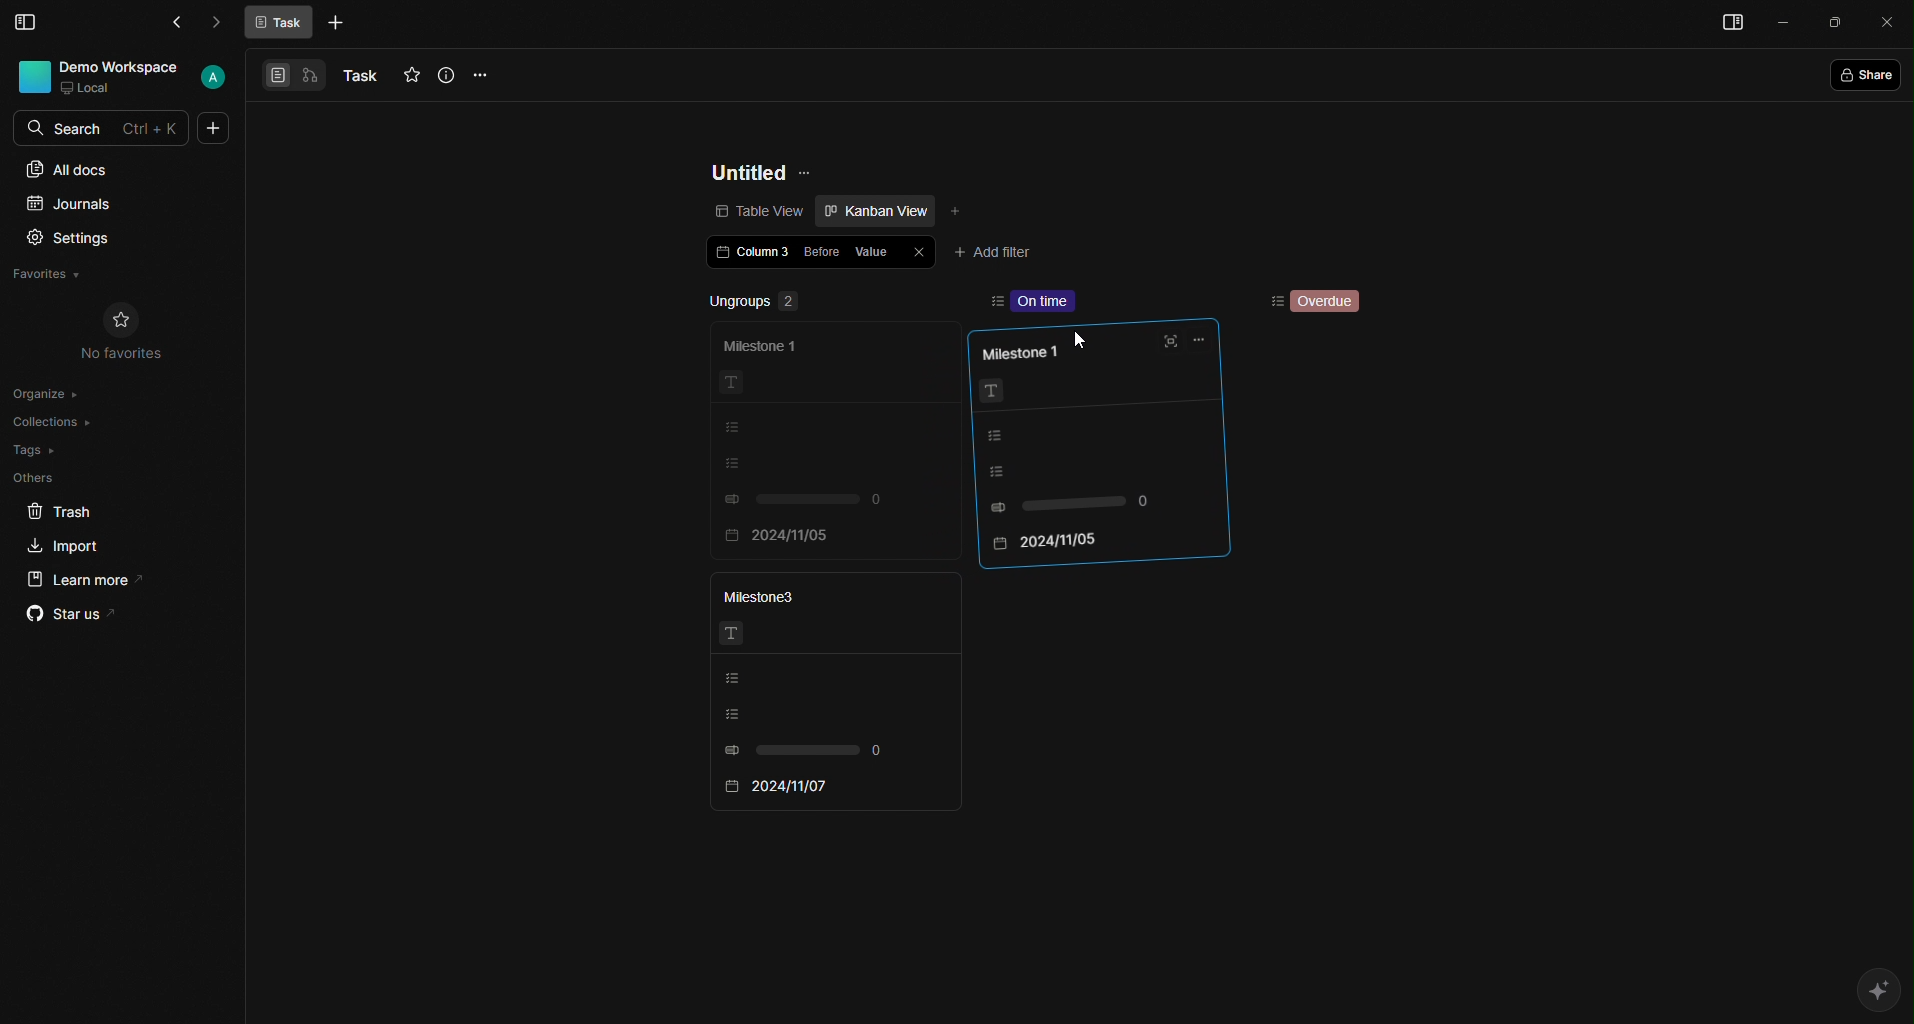  Describe the element at coordinates (790, 714) in the screenshot. I see `Listing` at that location.